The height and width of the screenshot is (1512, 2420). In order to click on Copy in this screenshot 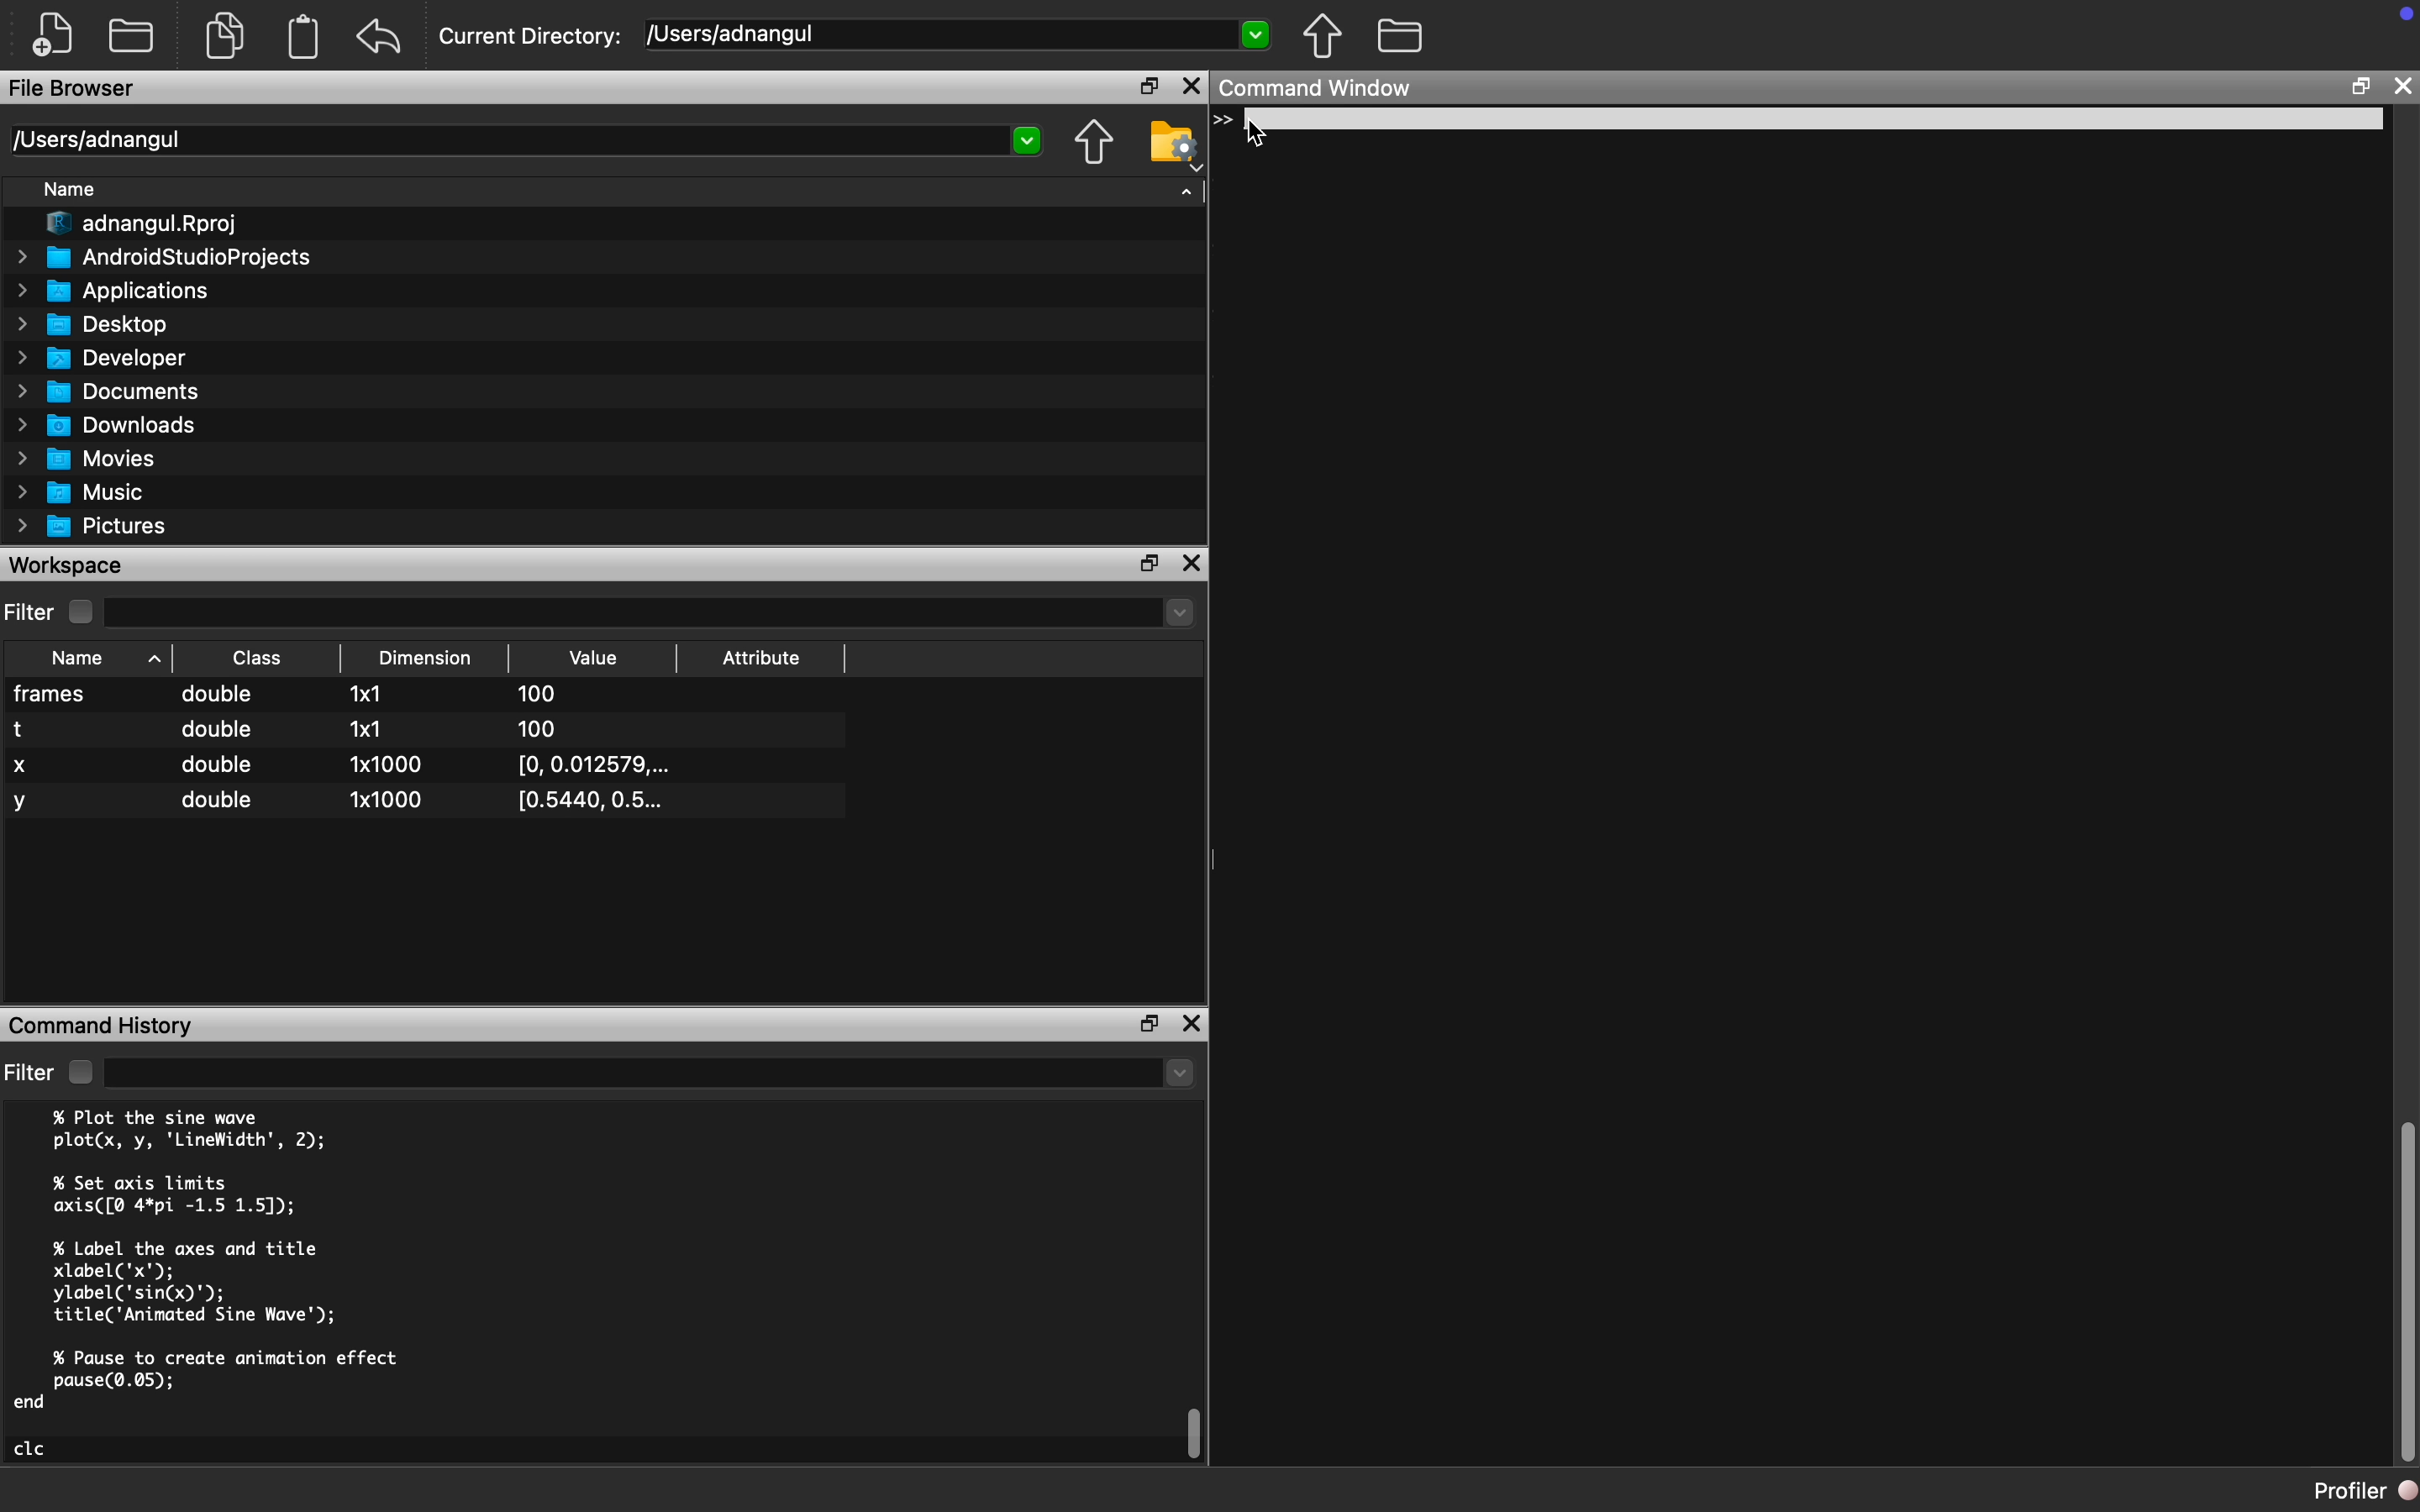, I will do `click(225, 40)`.